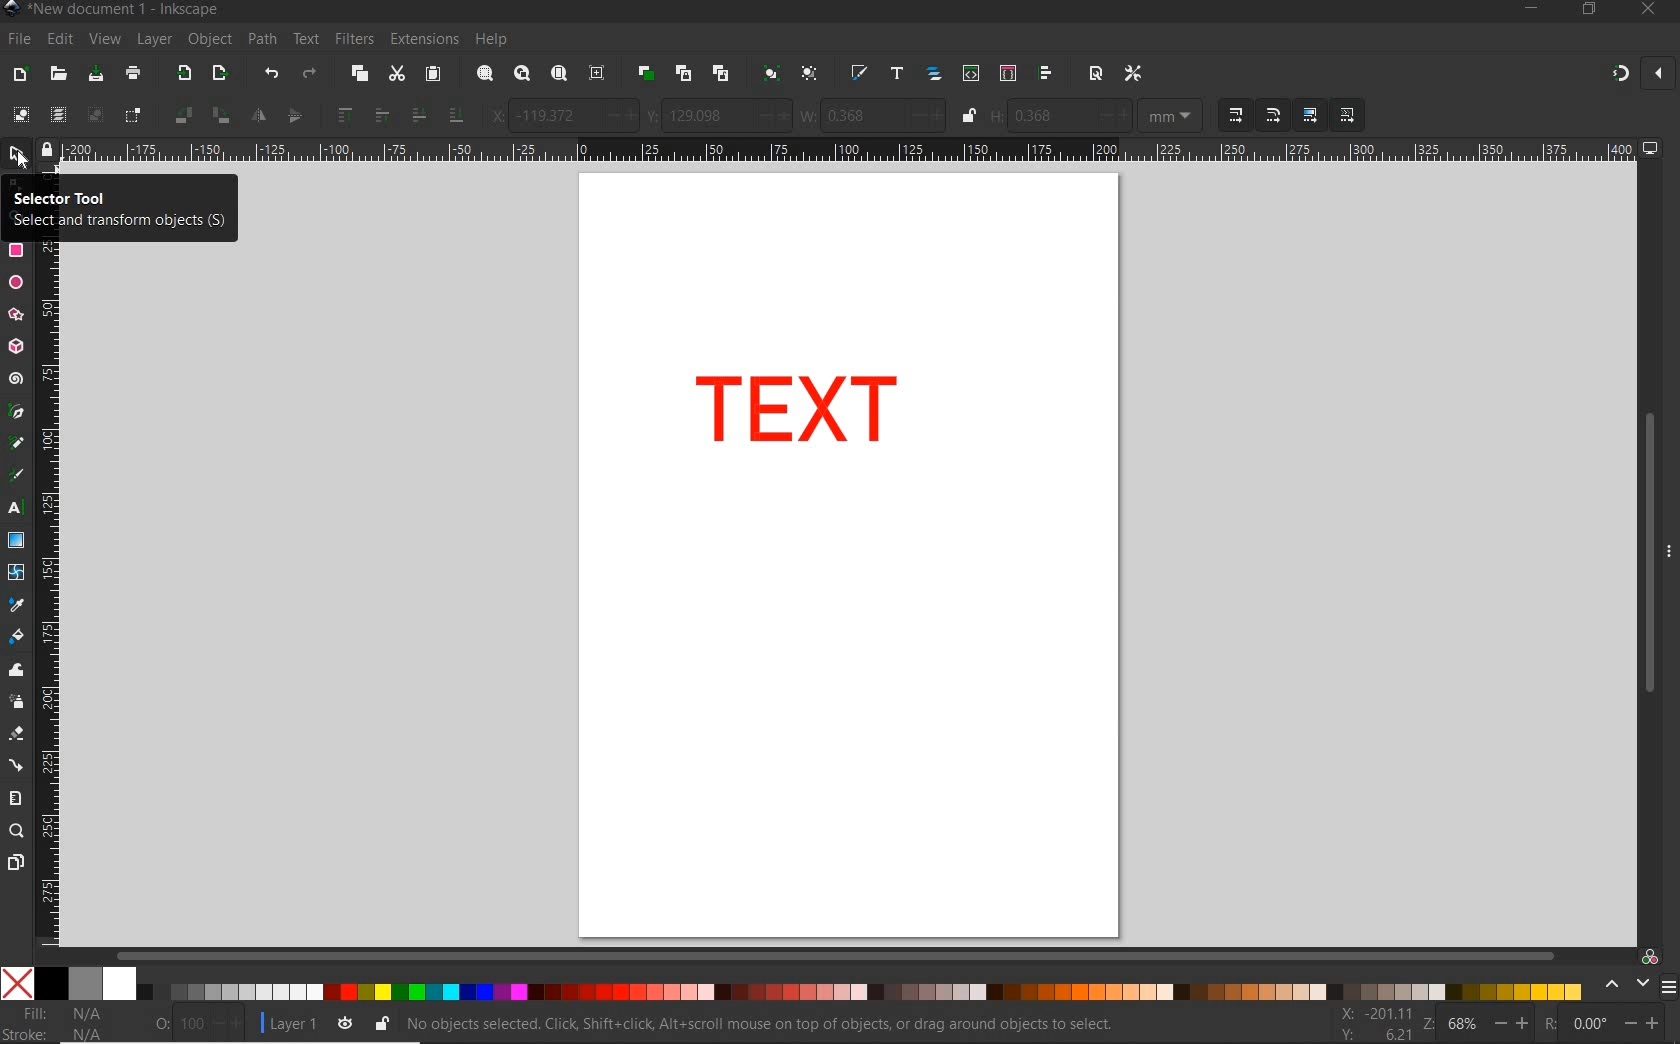  I want to click on TEXT TOOL, so click(18, 508).